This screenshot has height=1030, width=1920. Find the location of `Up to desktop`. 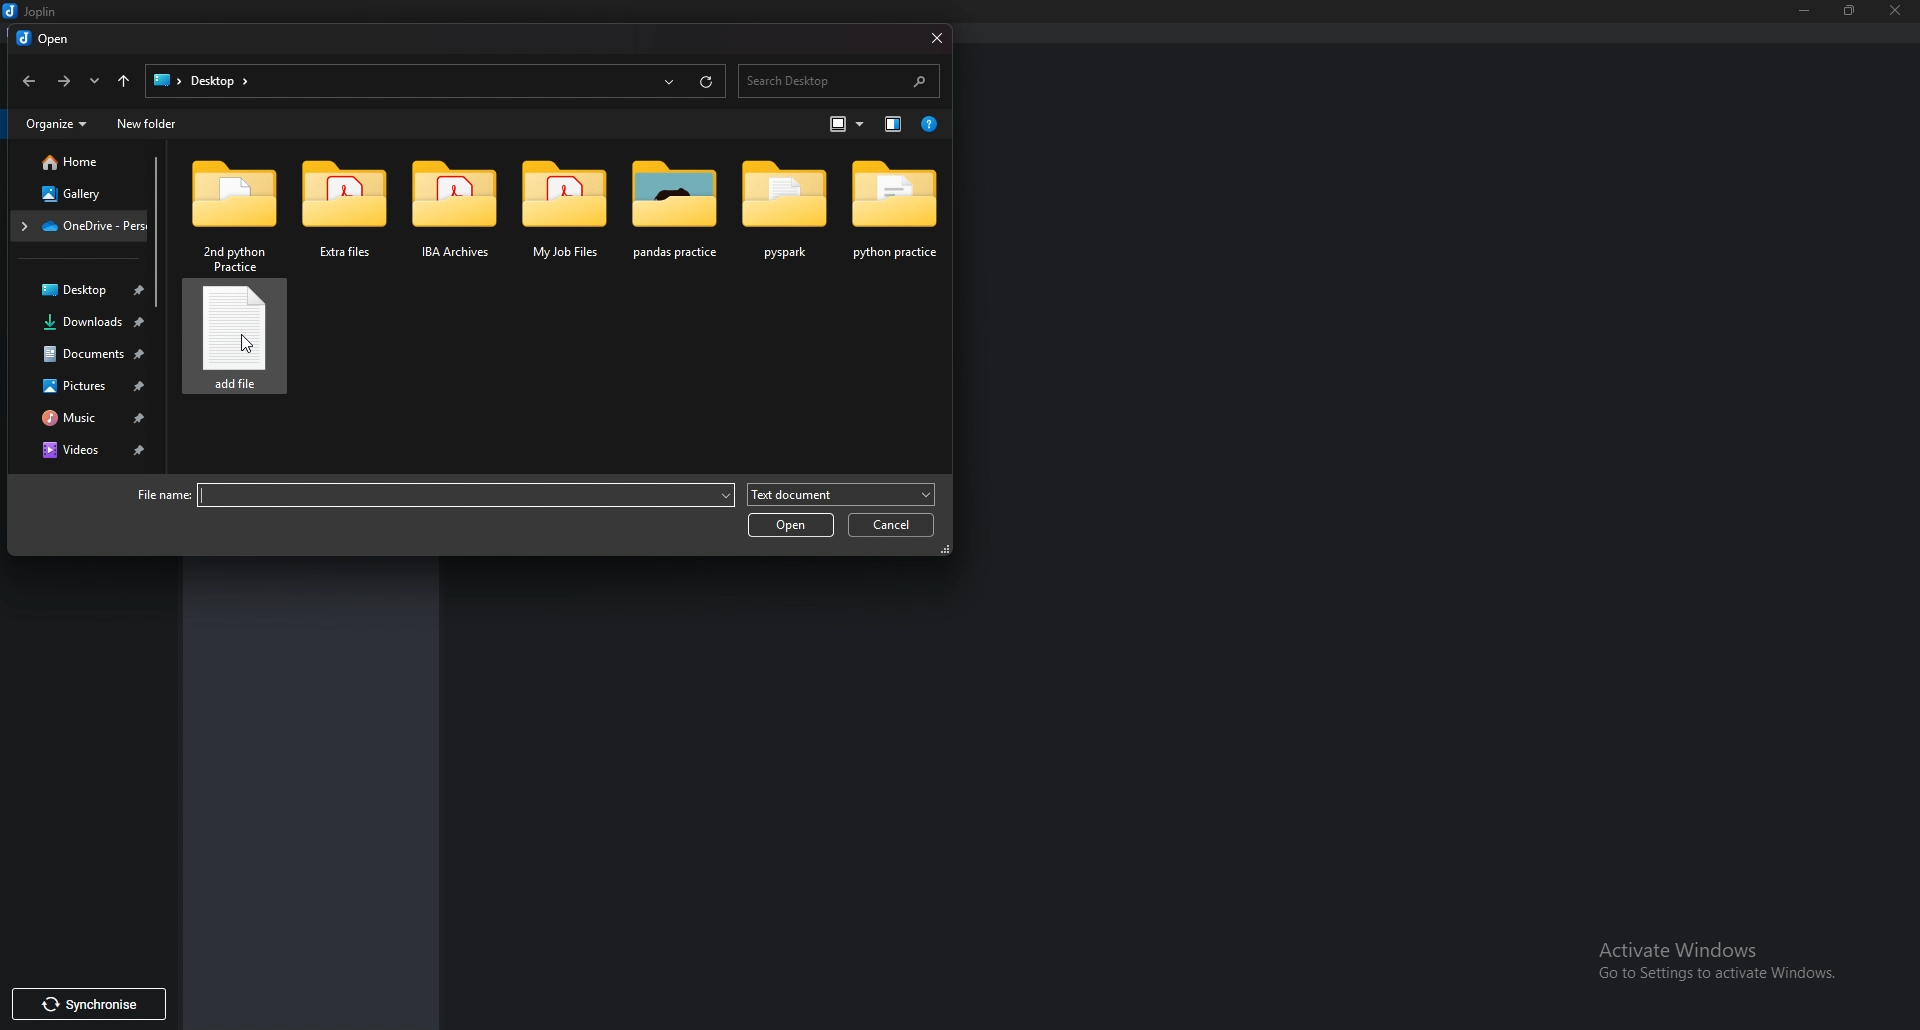

Up to desktop is located at coordinates (125, 80).